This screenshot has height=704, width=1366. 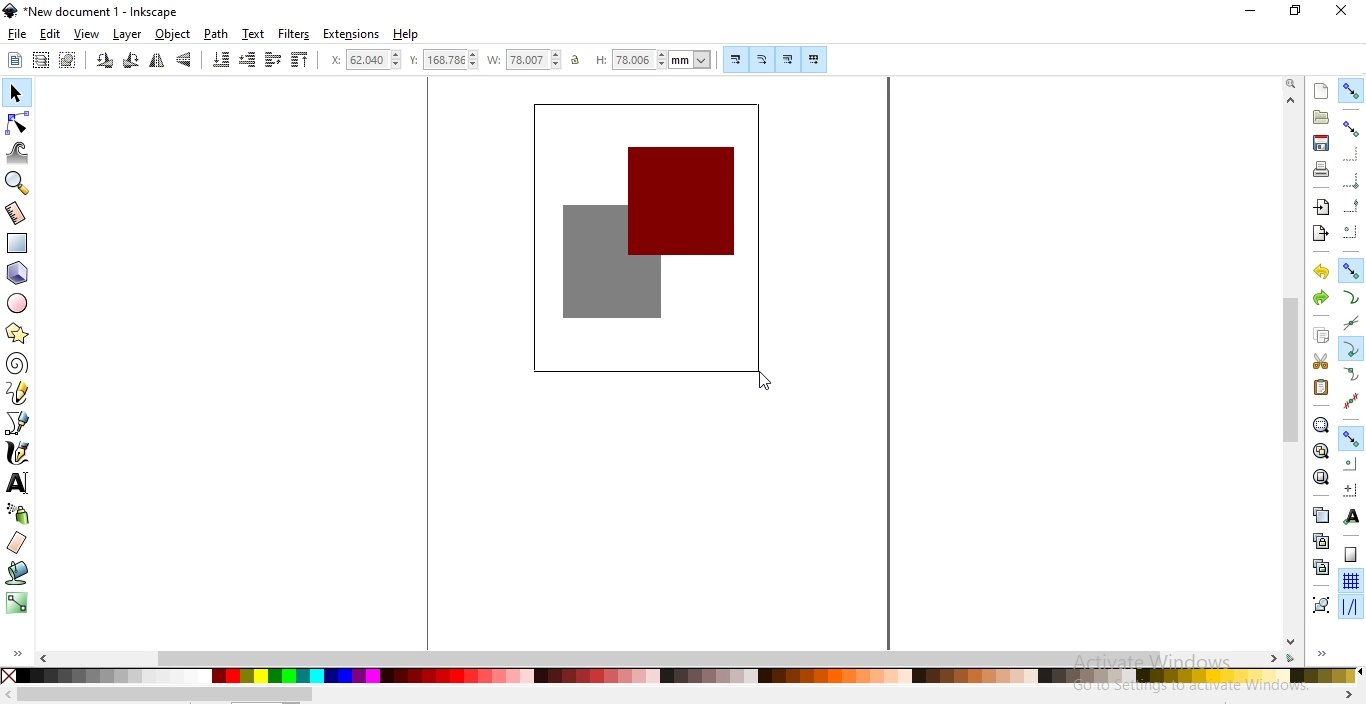 I want to click on snap smooth nodes, so click(x=1352, y=375).